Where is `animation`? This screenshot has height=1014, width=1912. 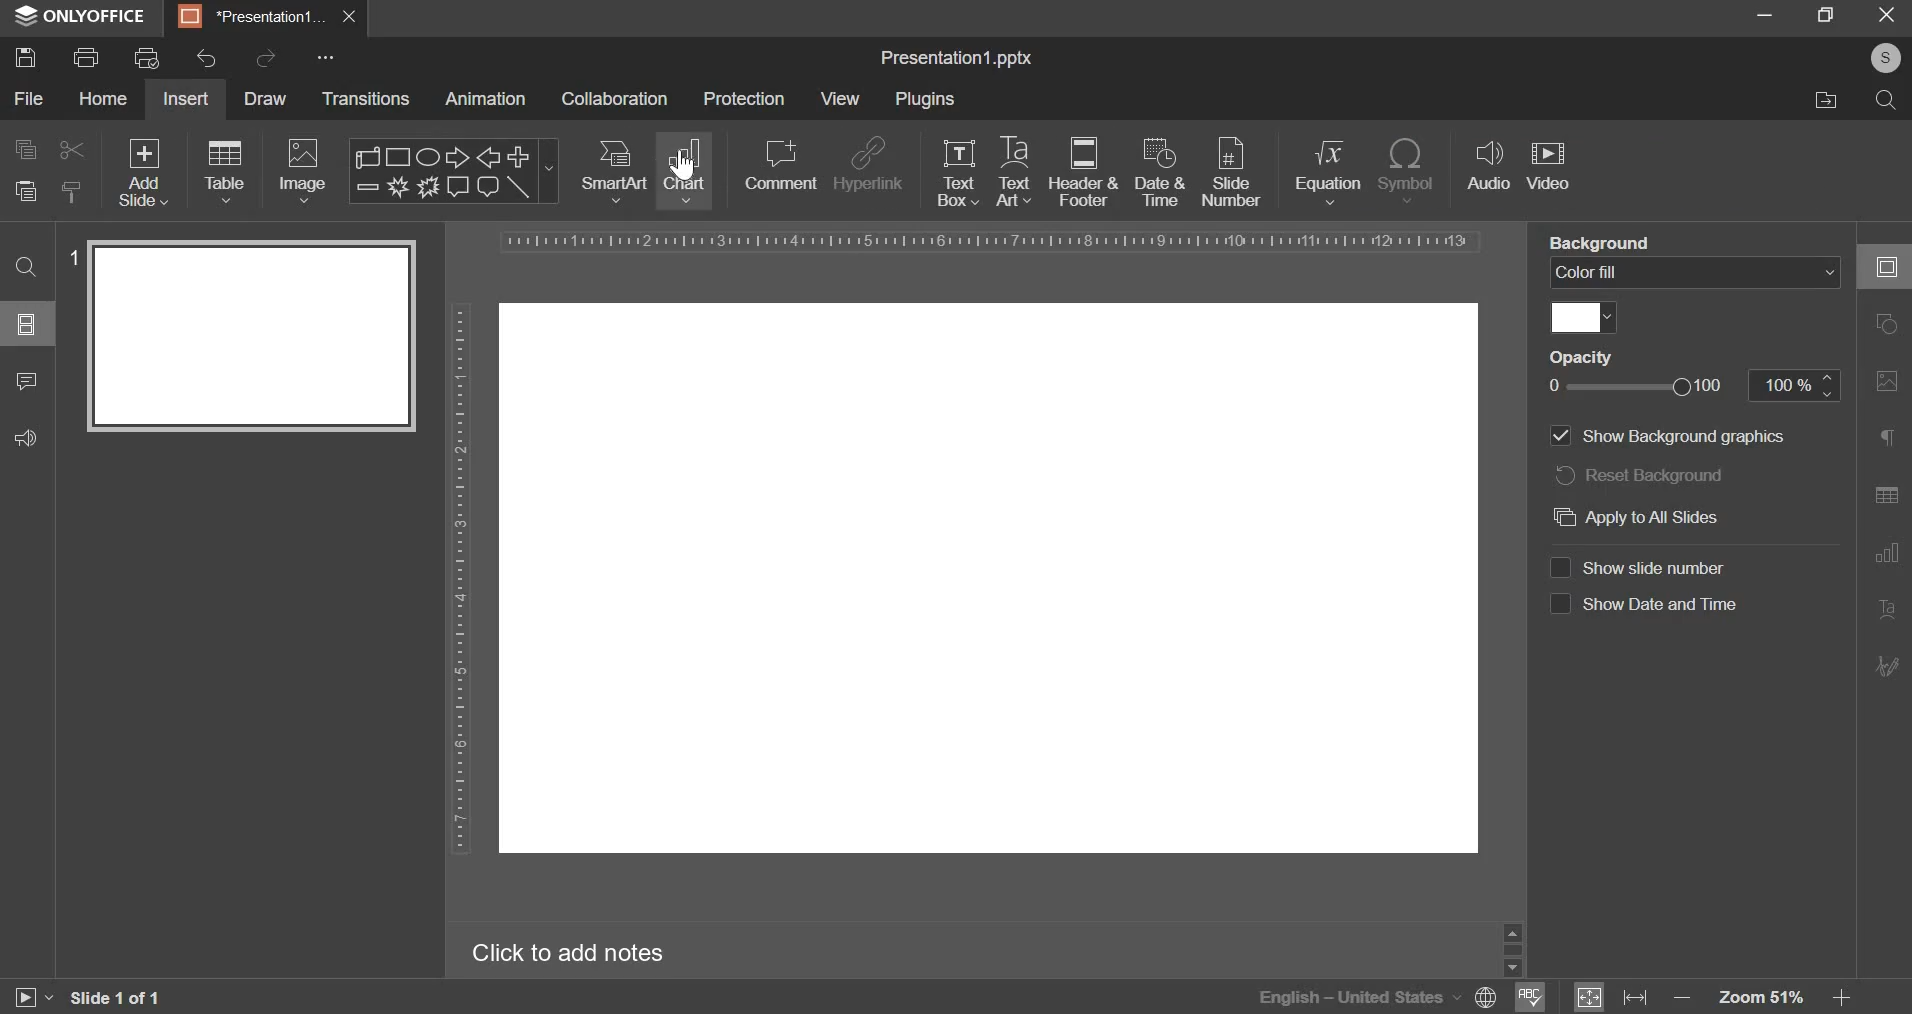
animation is located at coordinates (484, 100).